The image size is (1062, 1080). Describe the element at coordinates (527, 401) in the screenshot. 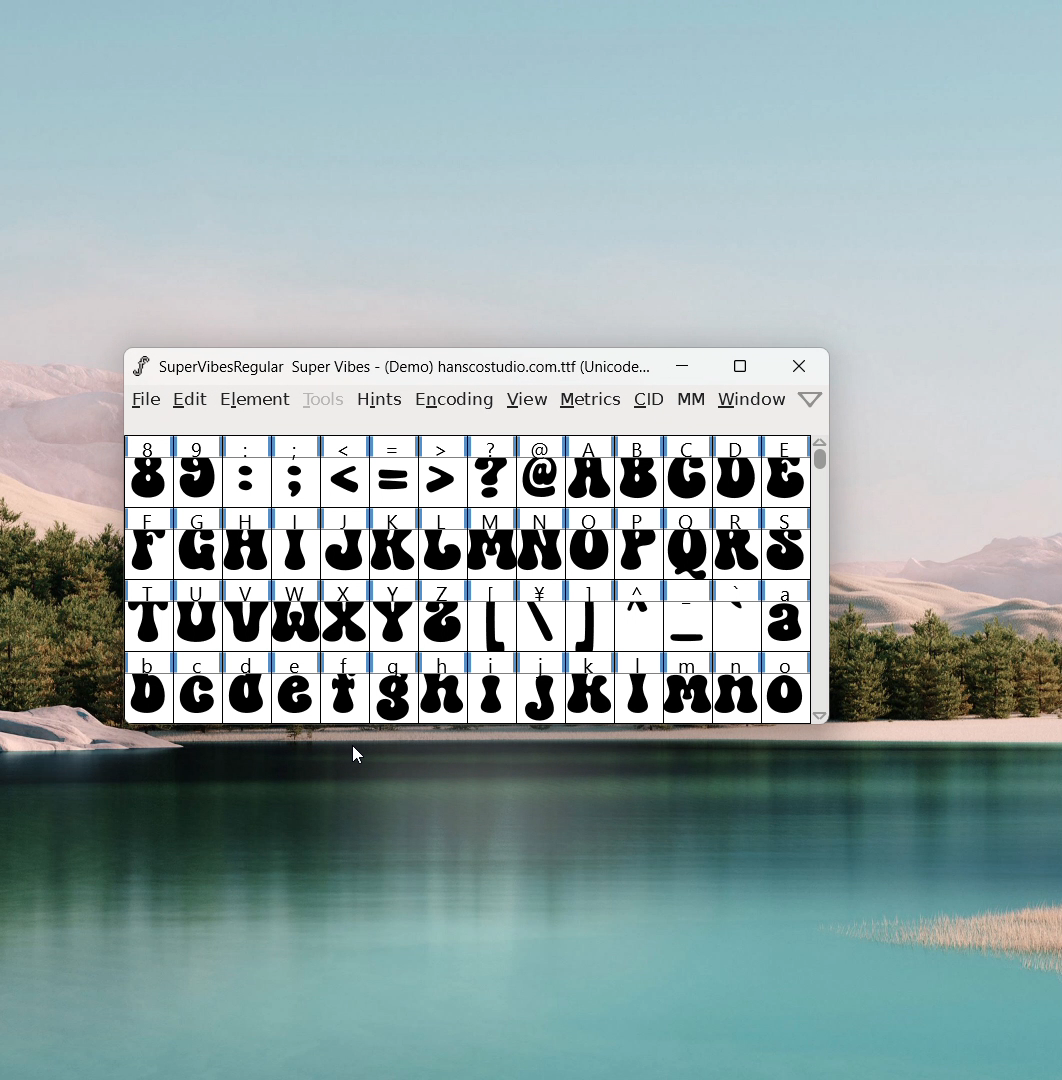

I see `view` at that location.